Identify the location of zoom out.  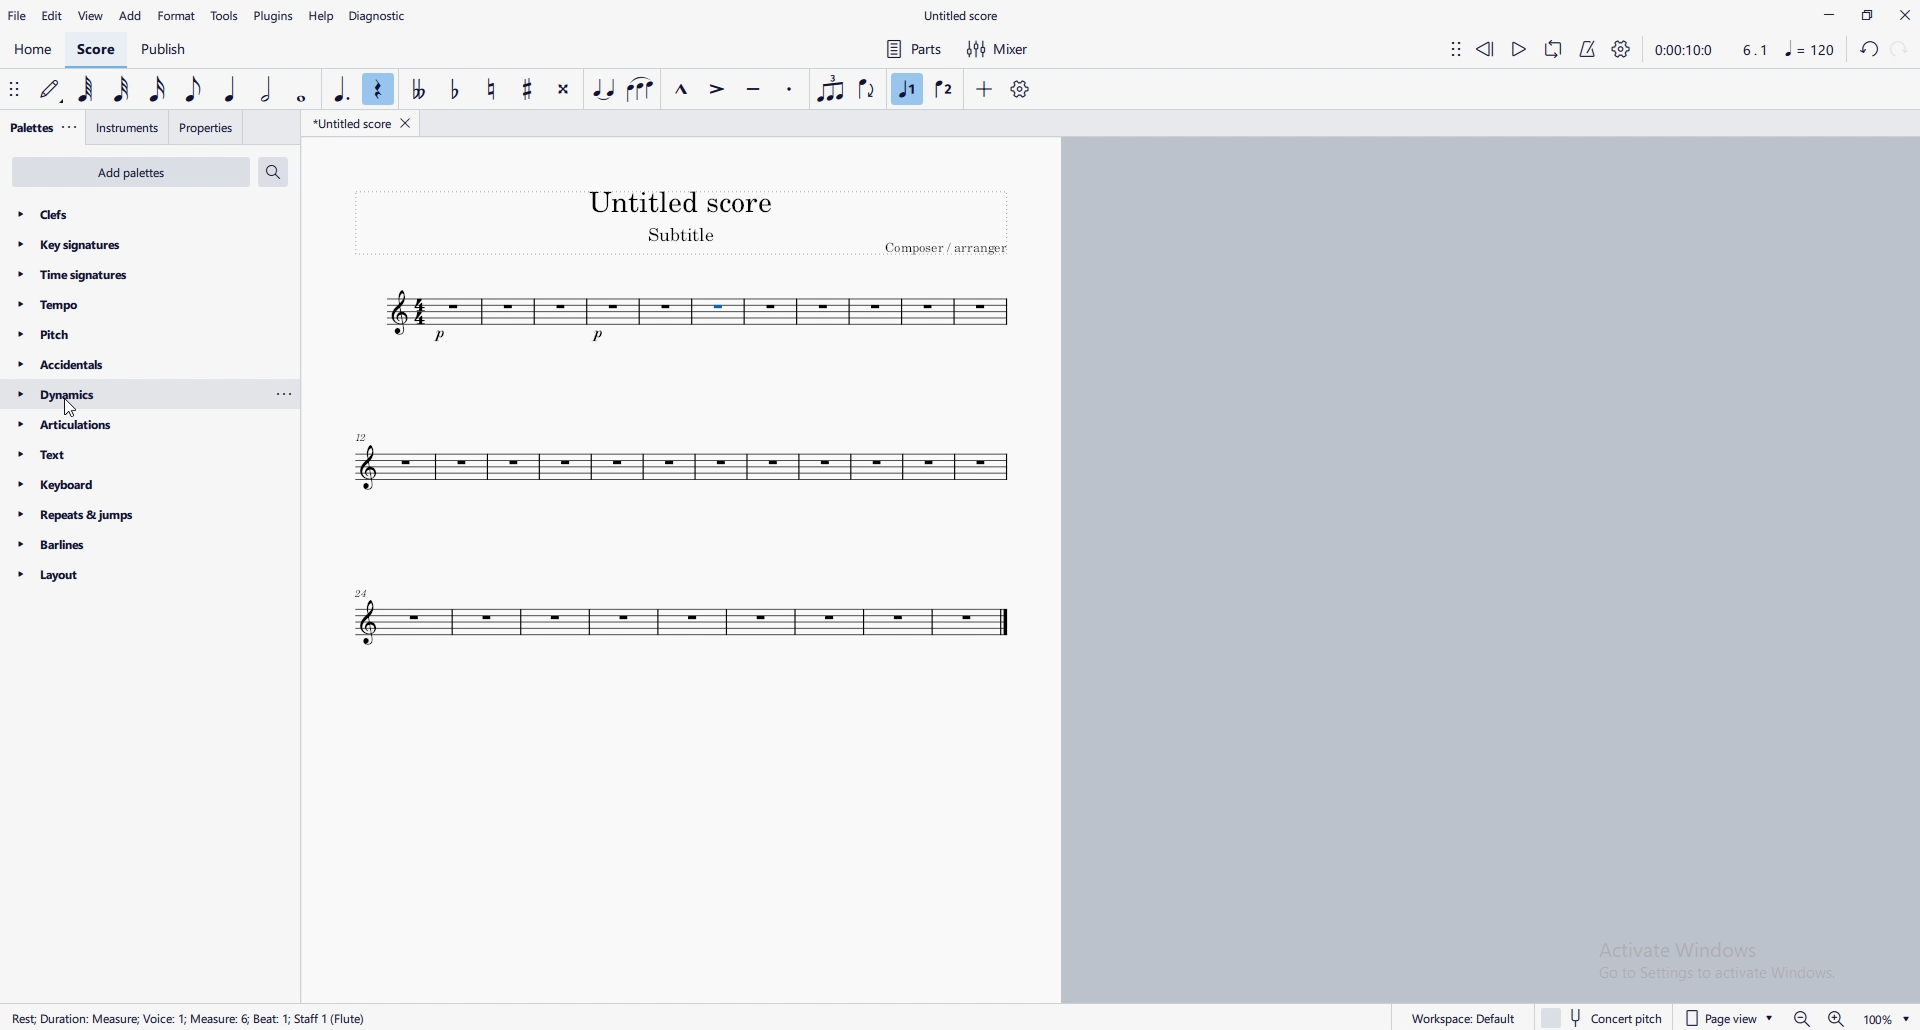
(1832, 1019).